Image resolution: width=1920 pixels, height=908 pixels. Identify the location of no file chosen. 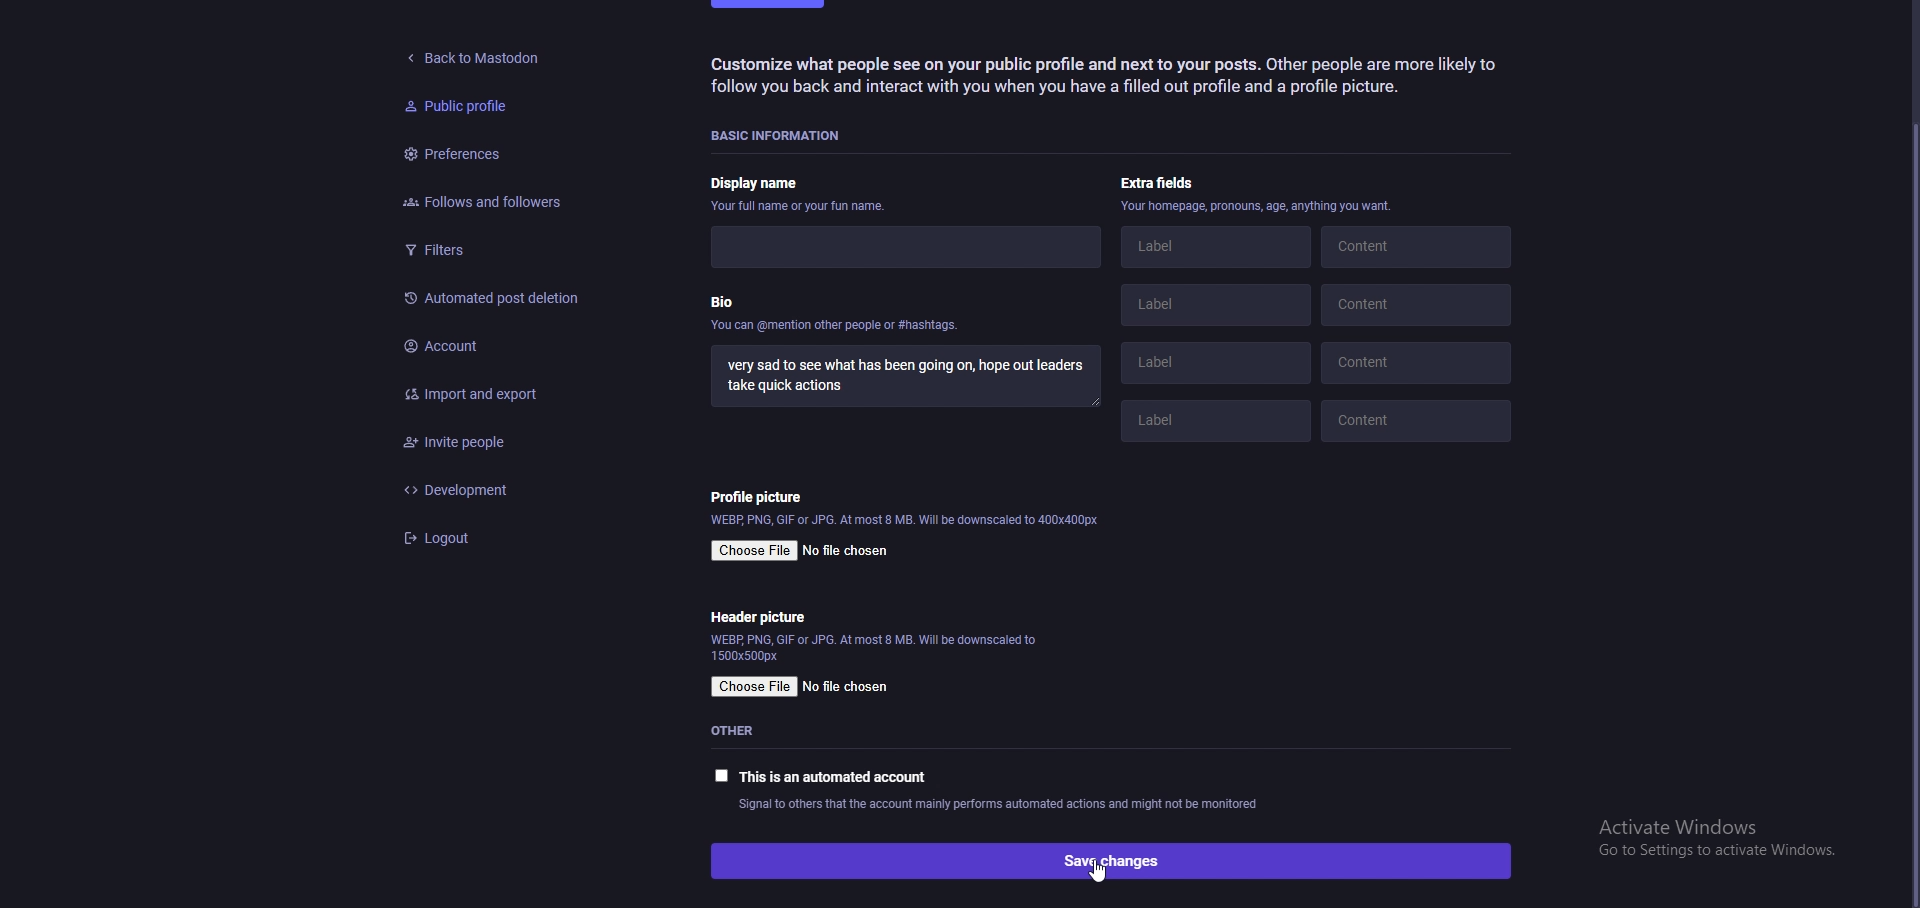
(849, 549).